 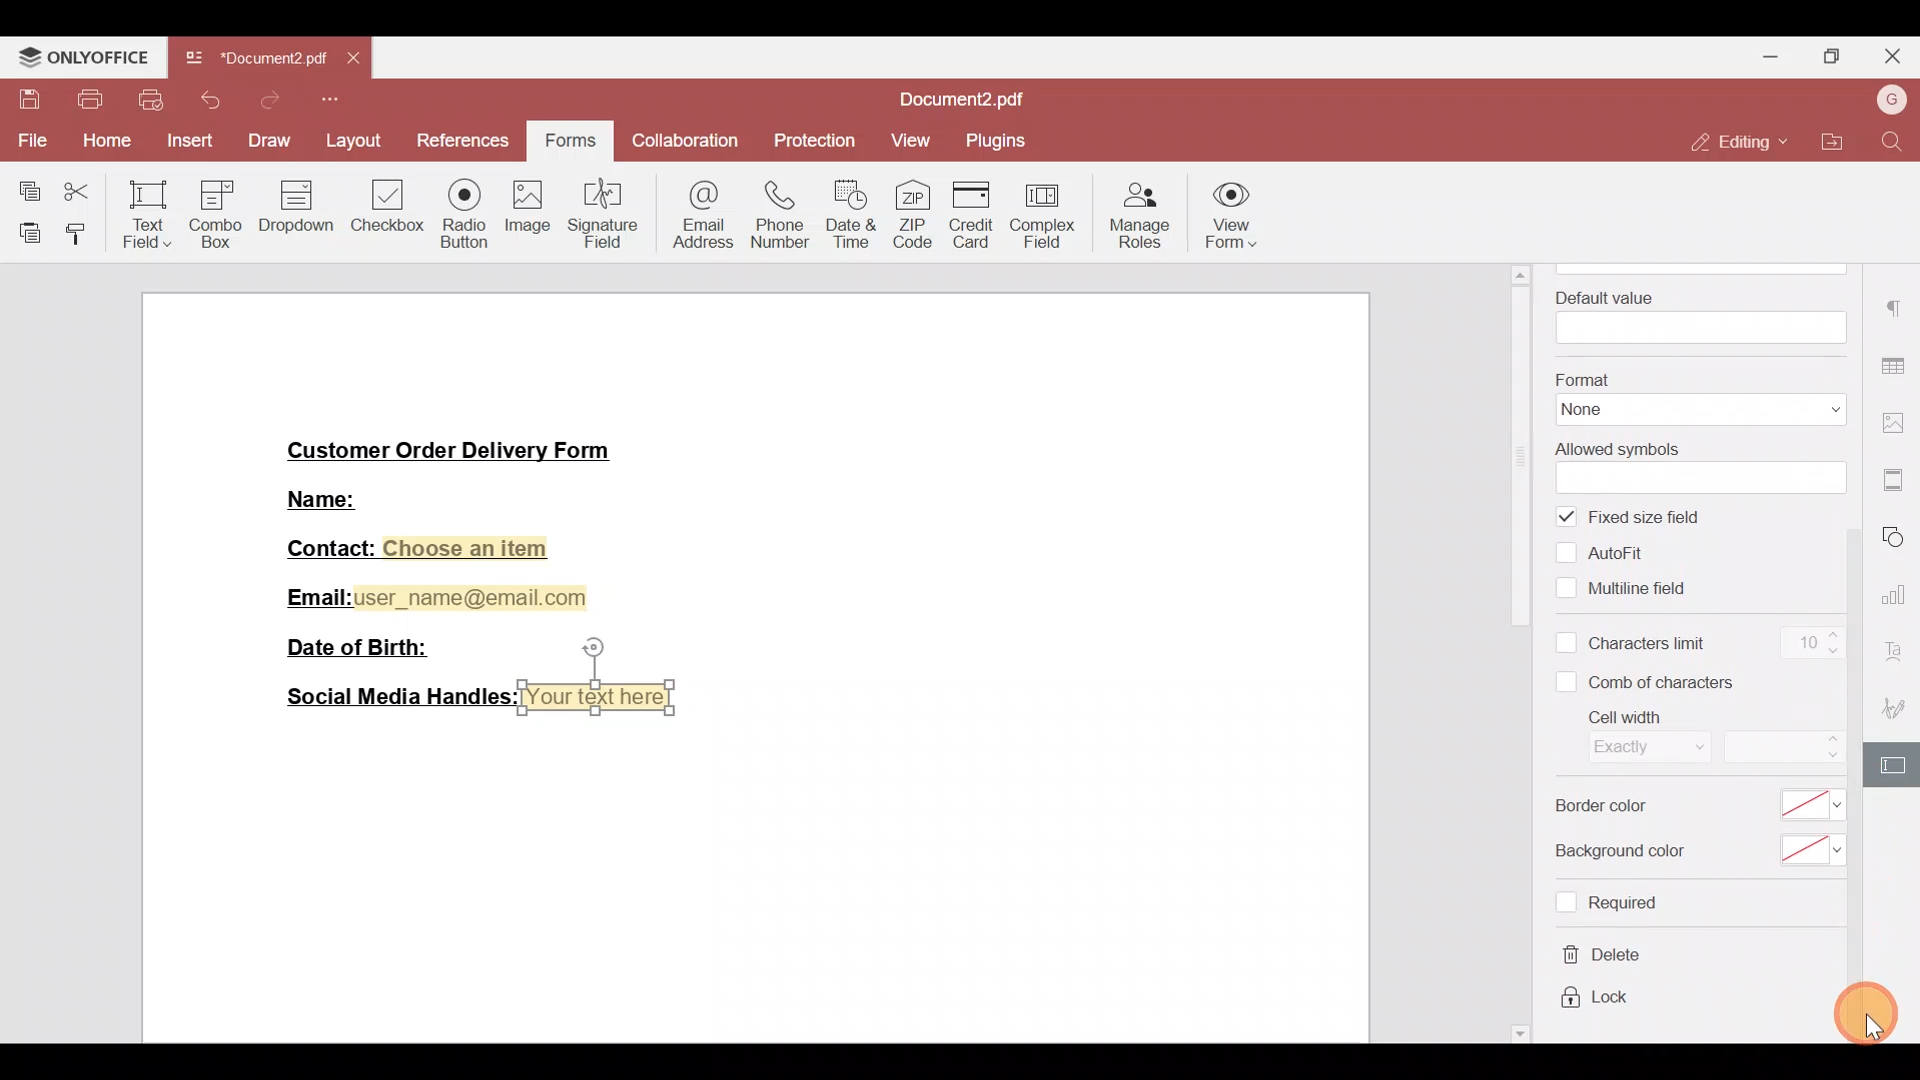 What do you see at coordinates (1695, 313) in the screenshot?
I see `Default value` at bounding box center [1695, 313].